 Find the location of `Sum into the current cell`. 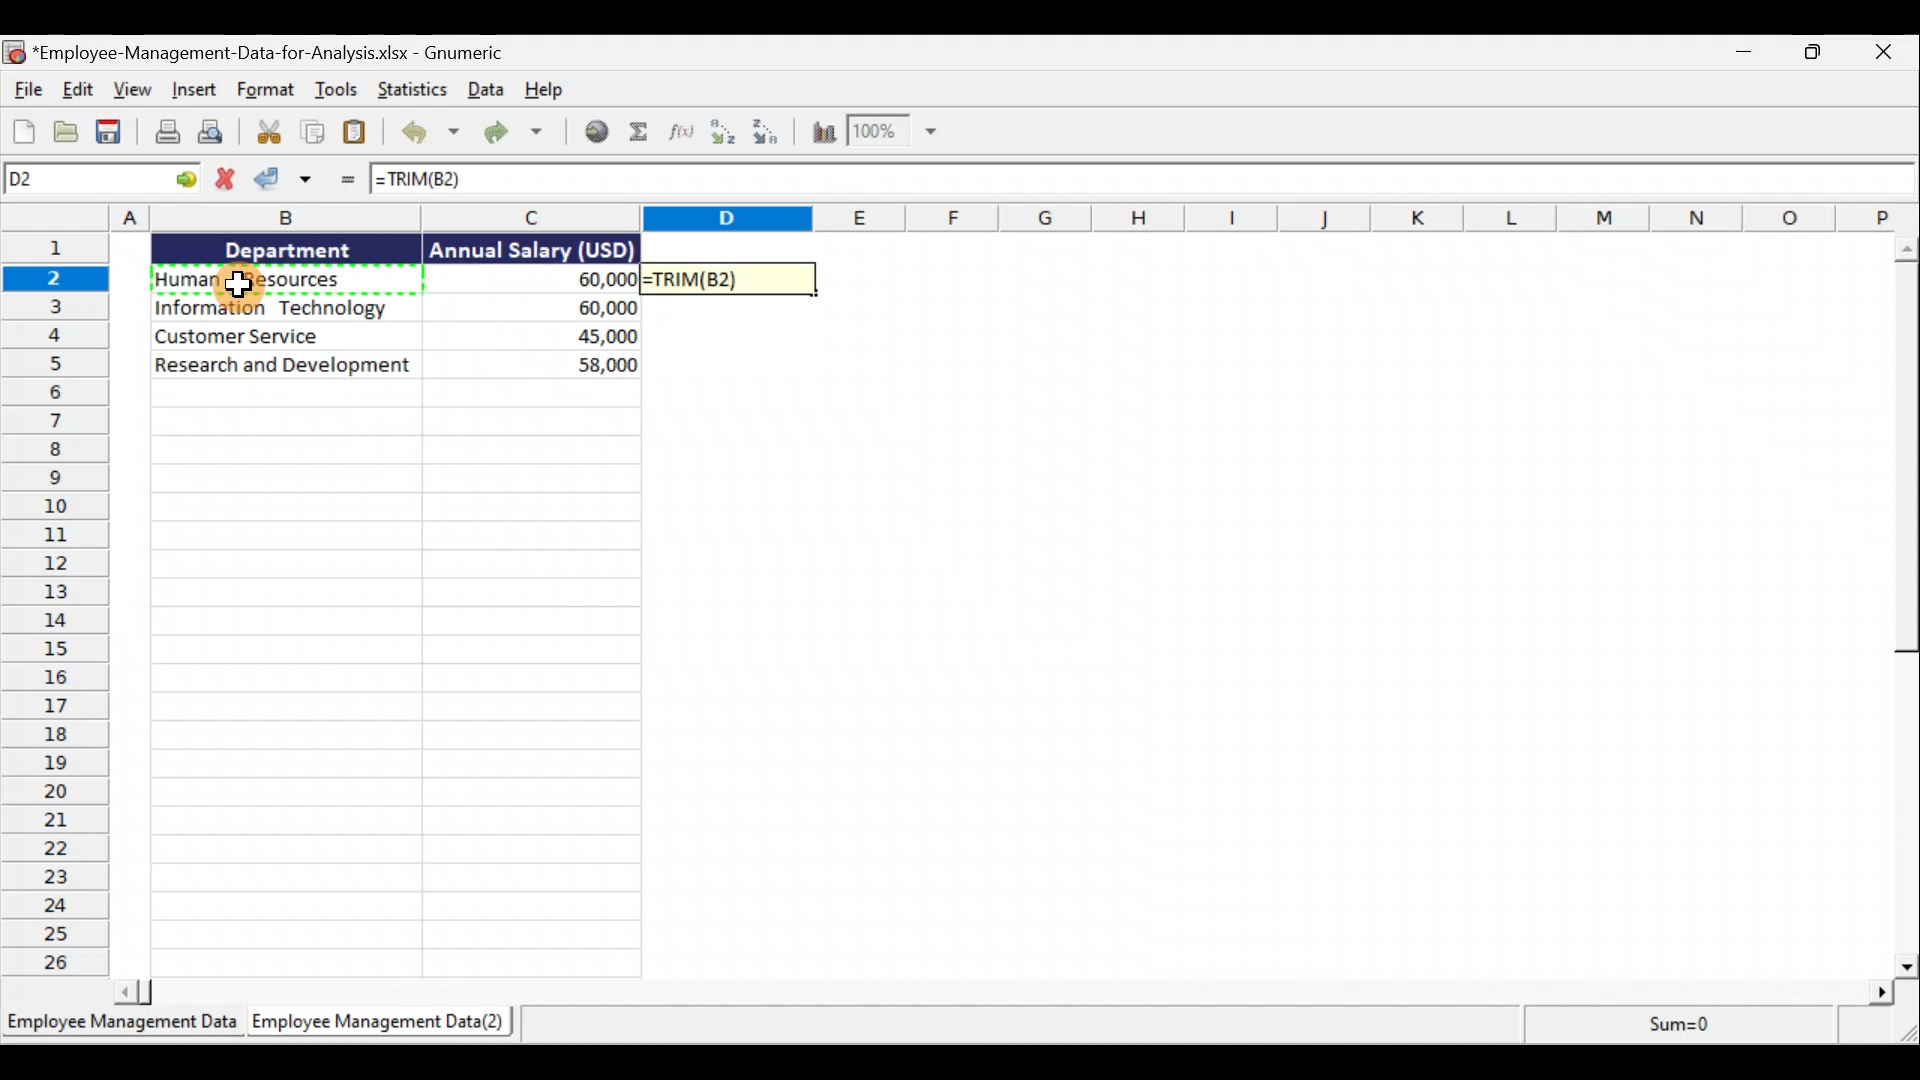

Sum into the current cell is located at coordinates (642, 133).